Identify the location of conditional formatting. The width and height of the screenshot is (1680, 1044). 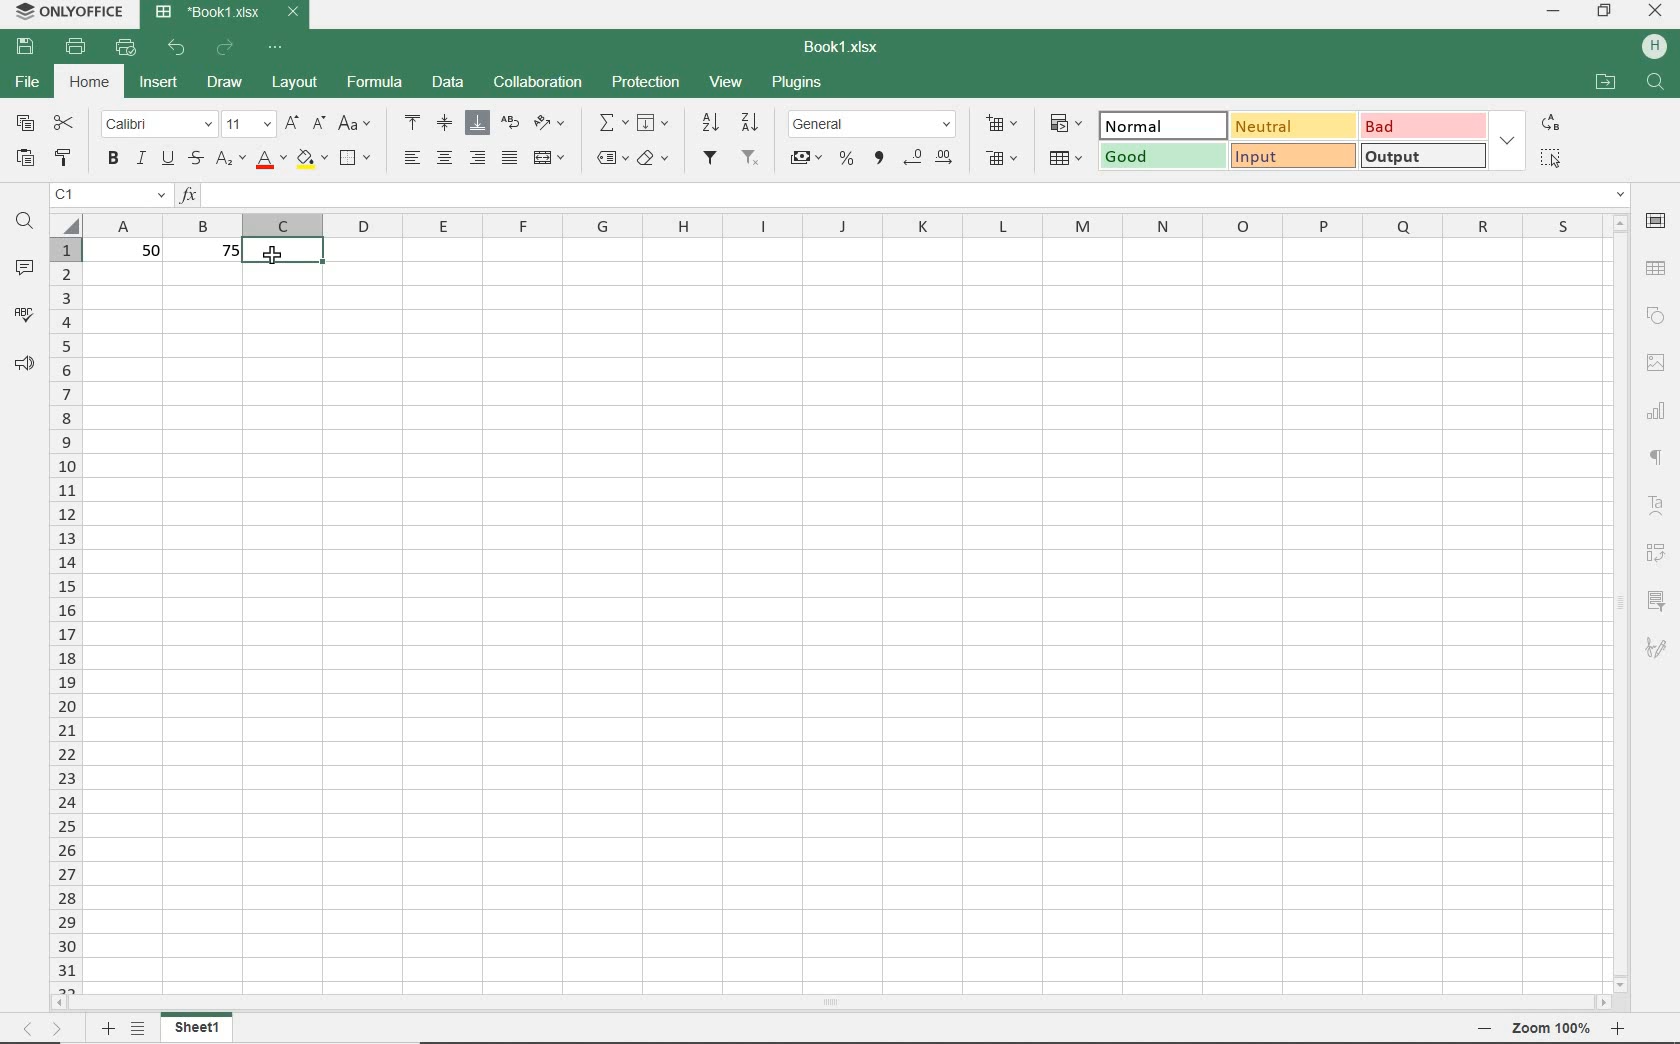
(1069, 123).